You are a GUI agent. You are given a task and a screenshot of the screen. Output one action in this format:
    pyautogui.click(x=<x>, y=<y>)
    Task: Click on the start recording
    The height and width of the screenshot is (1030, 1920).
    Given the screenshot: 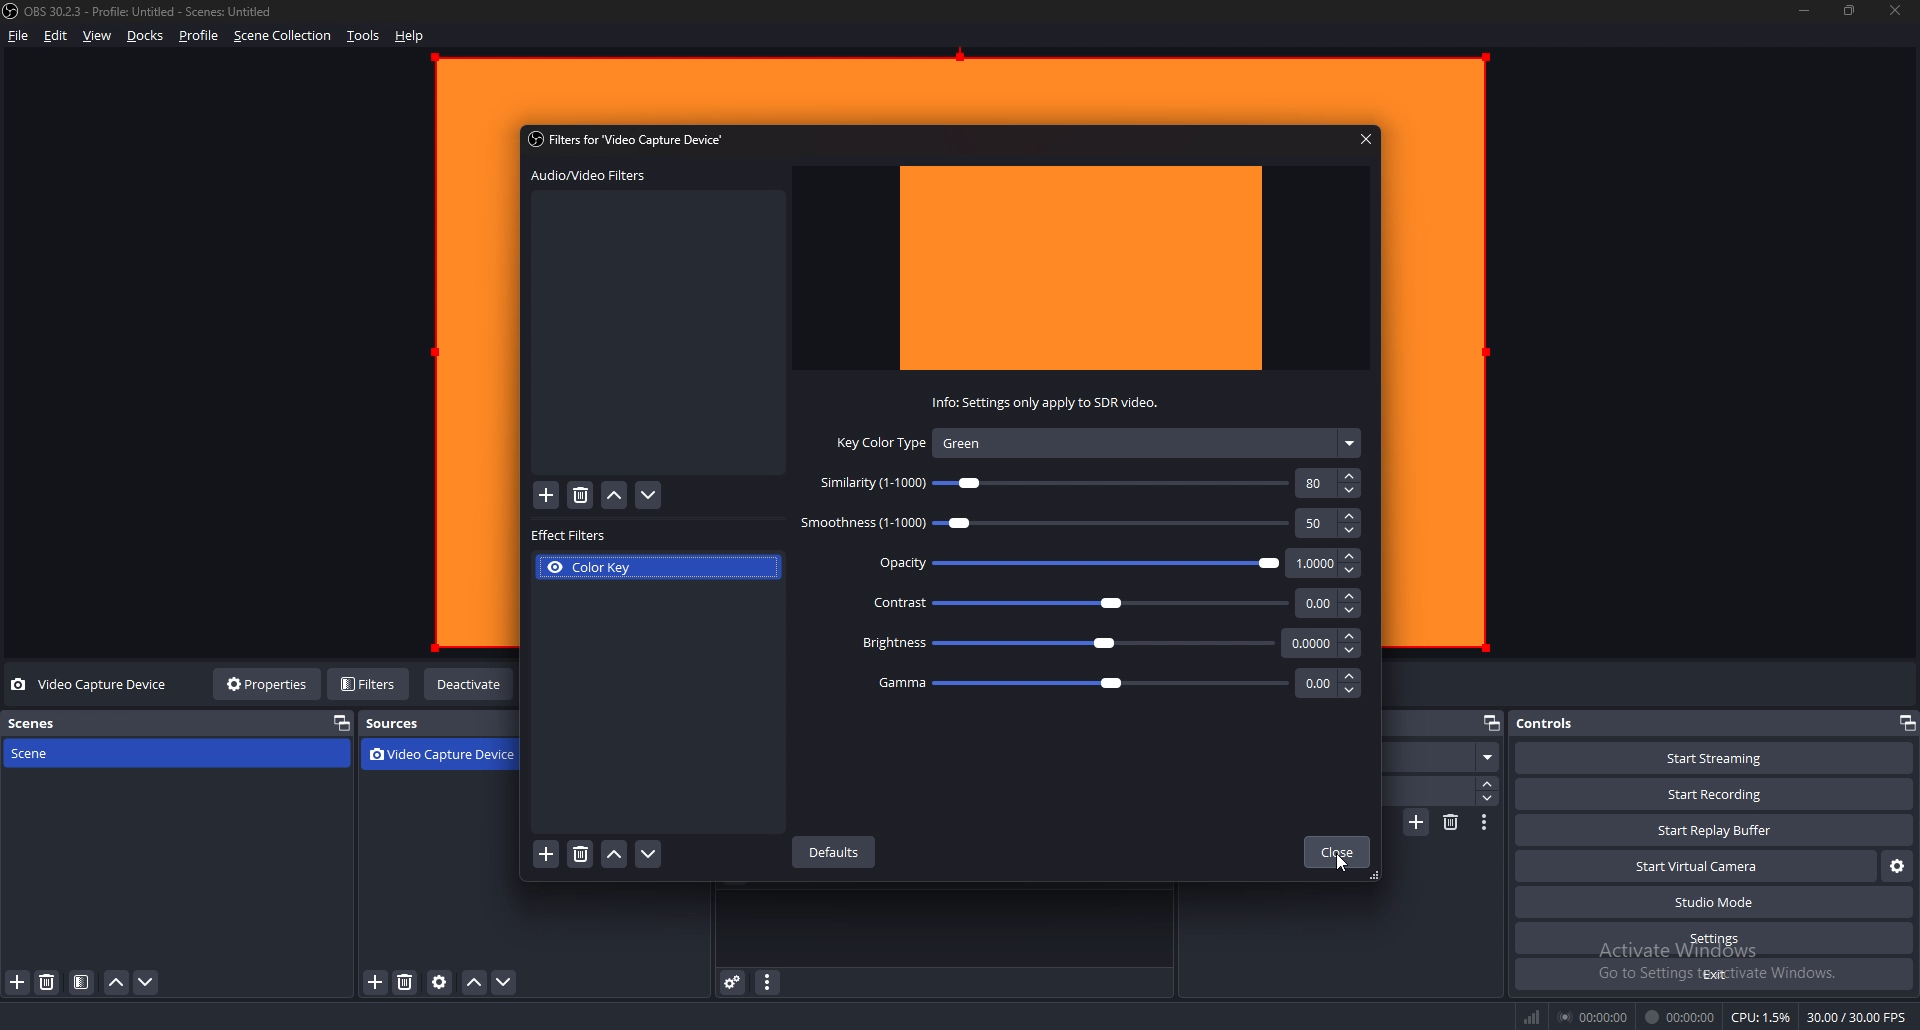 What is the action you would take?
    pyautogui.click(x=1715, y=795)
    